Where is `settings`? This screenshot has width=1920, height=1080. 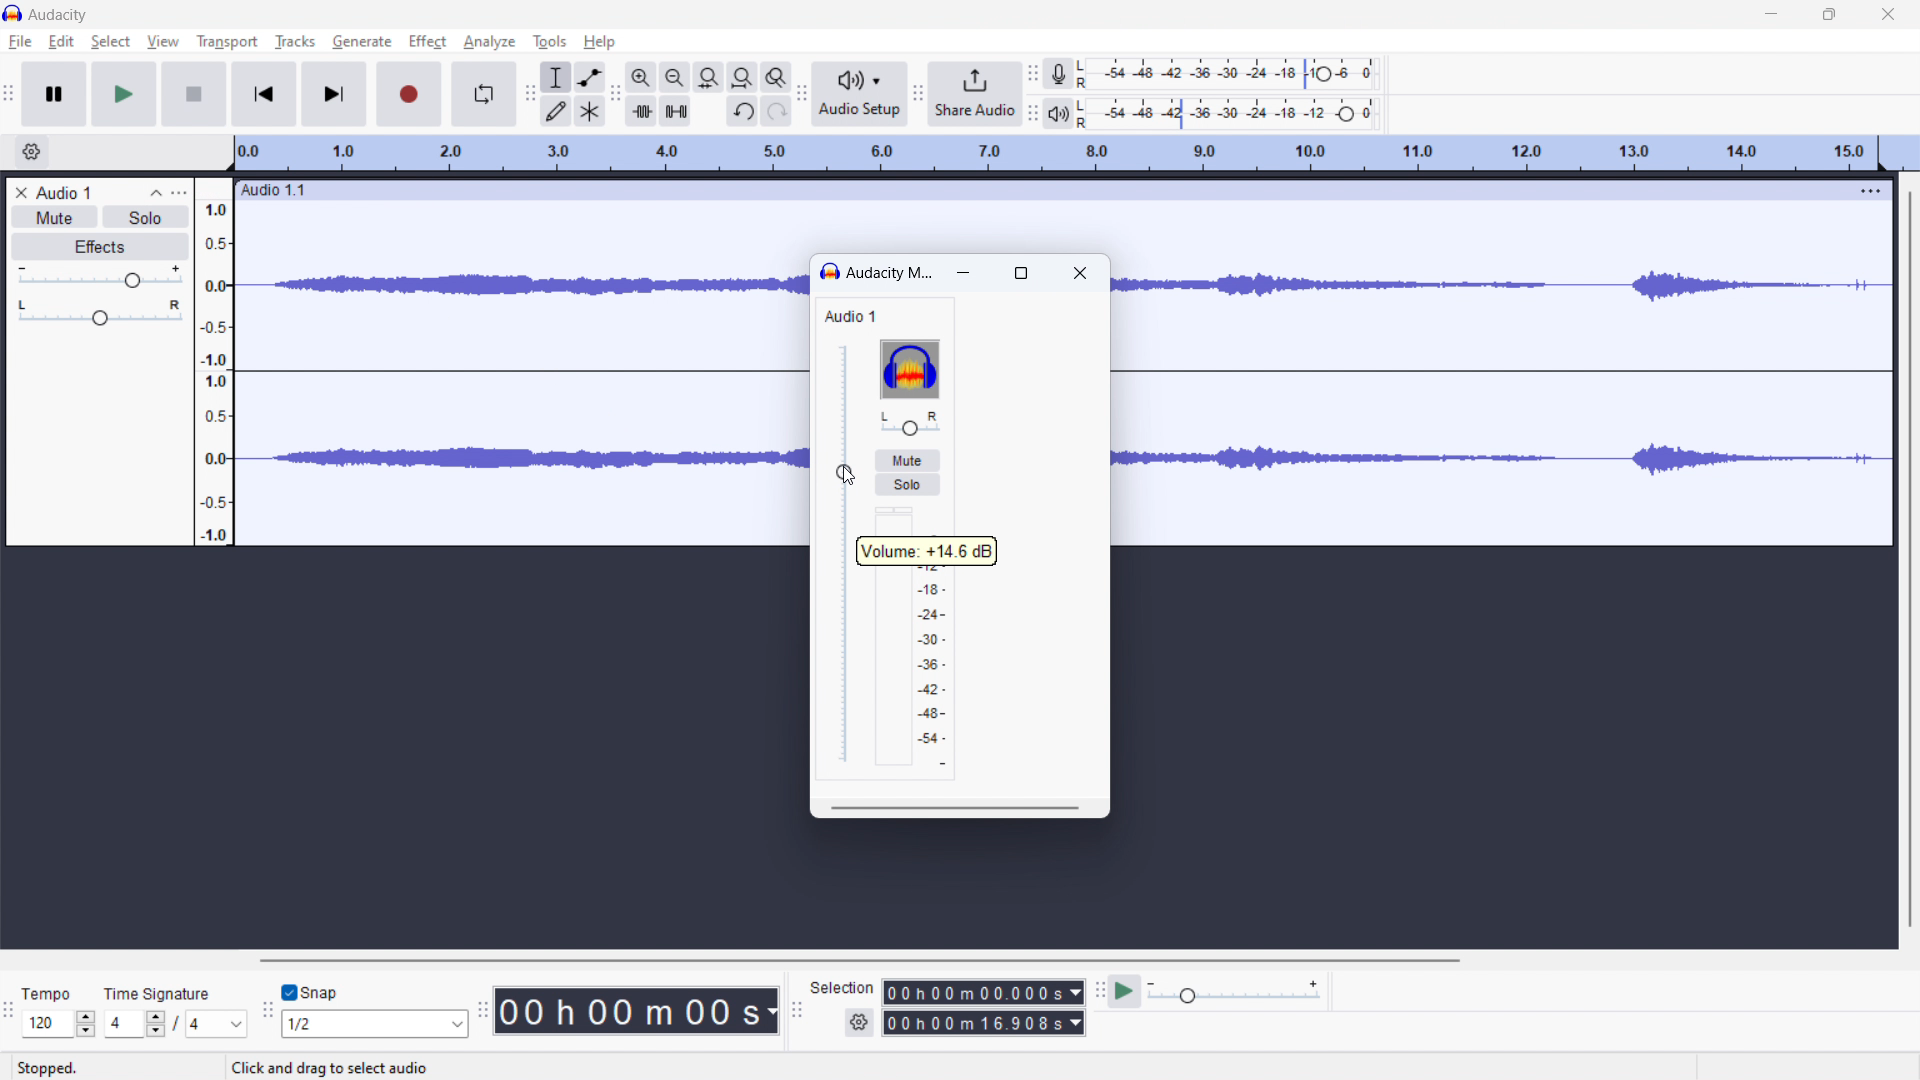
settings is located at coordinates (858, 1021).